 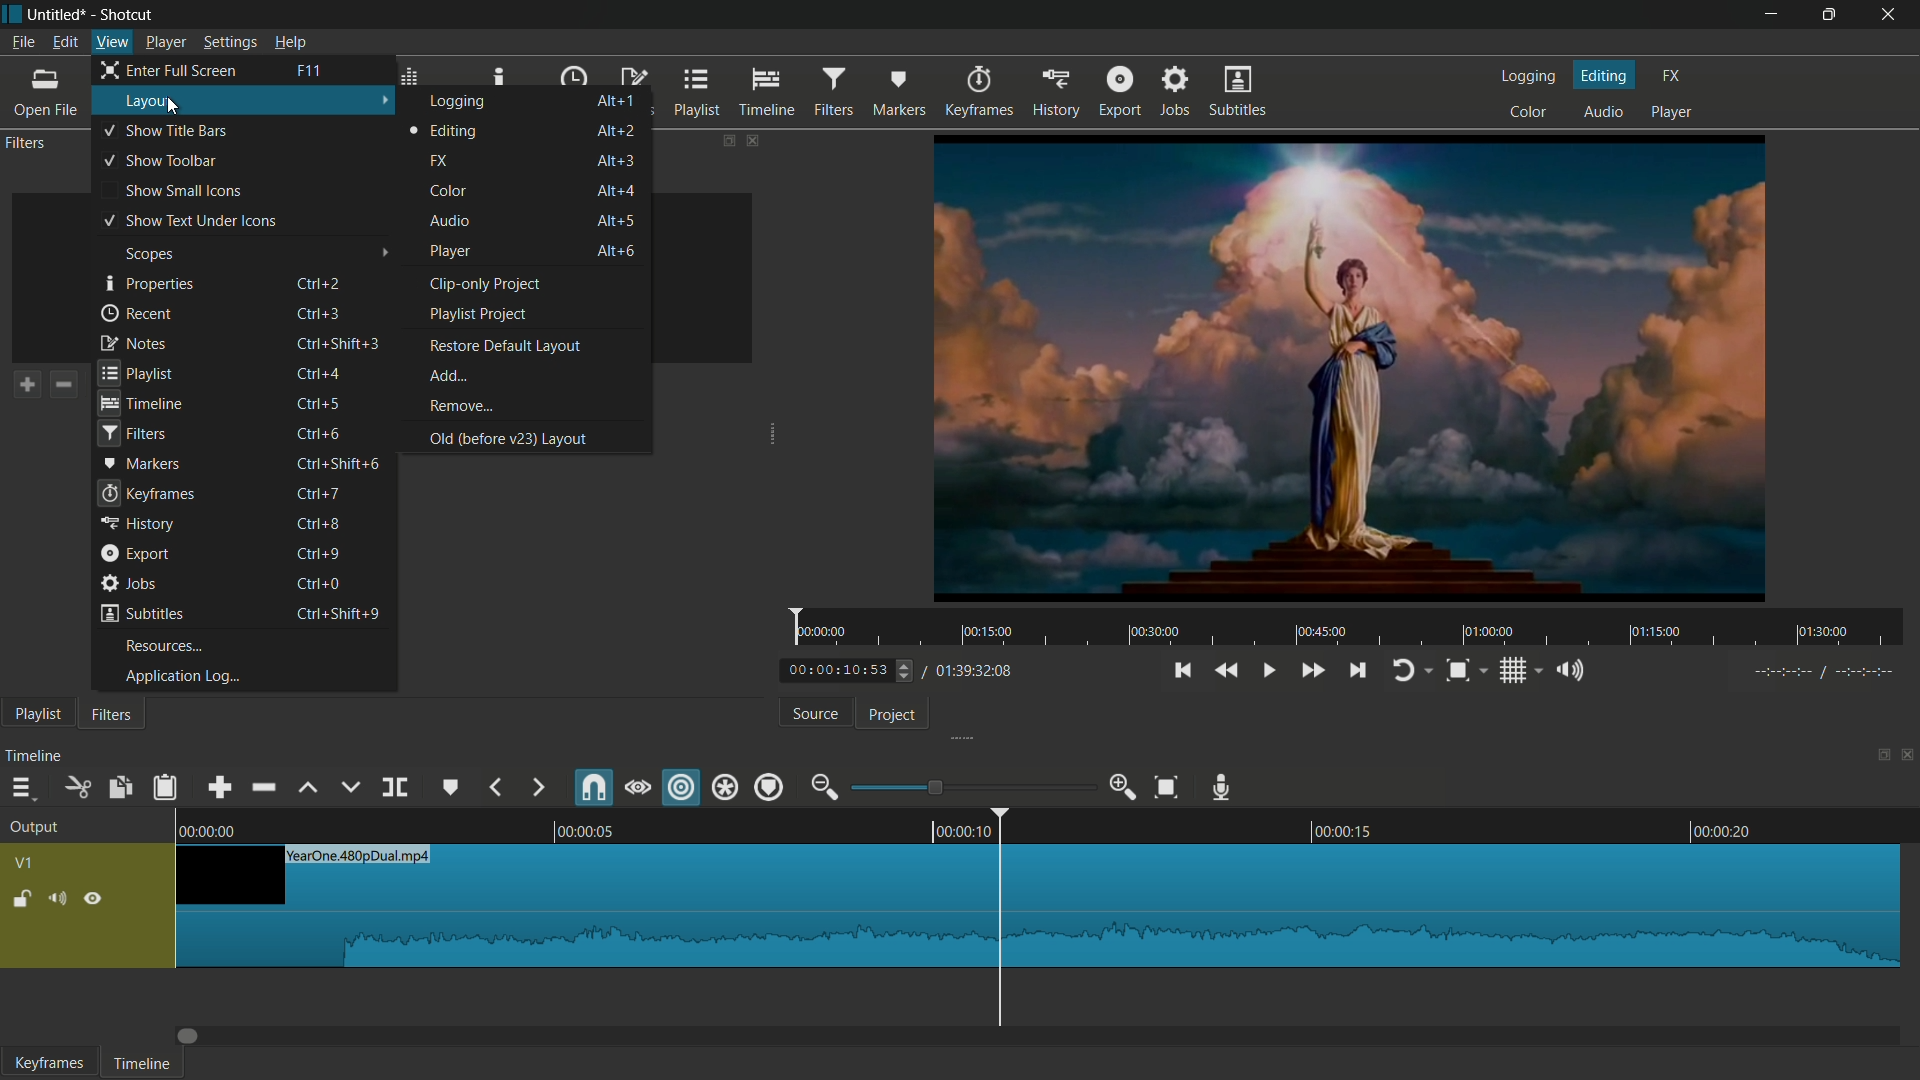 What do you see at coordinates (535, 788) in the screenshot?
I see `next marker` at bounding box center [535, 788].